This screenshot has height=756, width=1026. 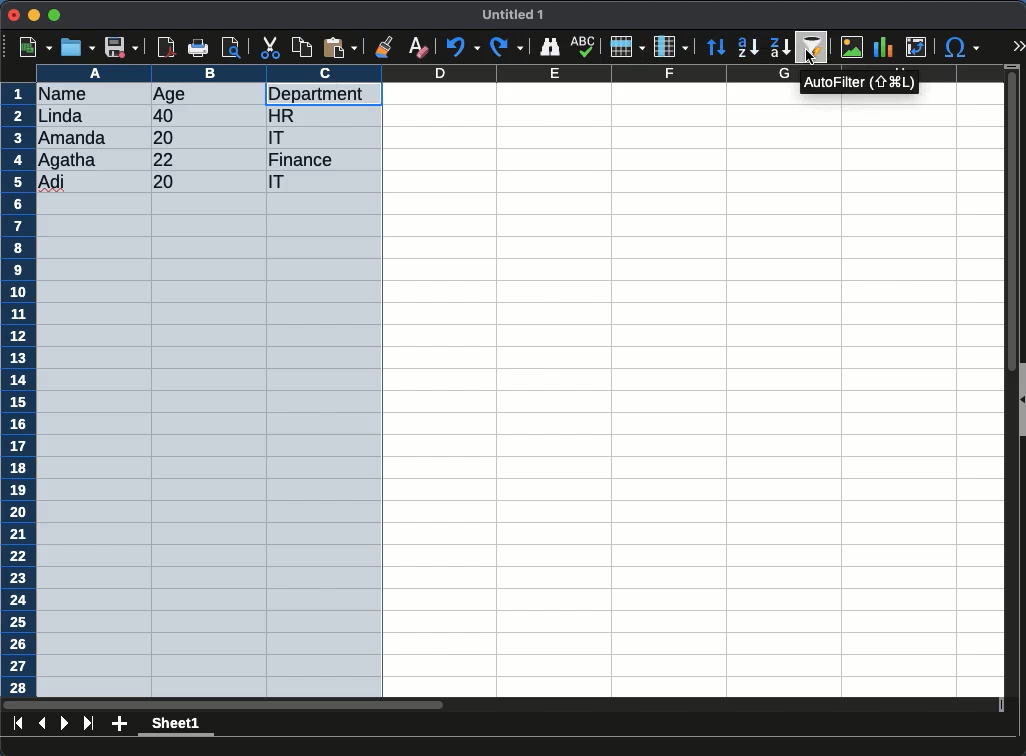 I want to click on open, so click(x=78, y=47).